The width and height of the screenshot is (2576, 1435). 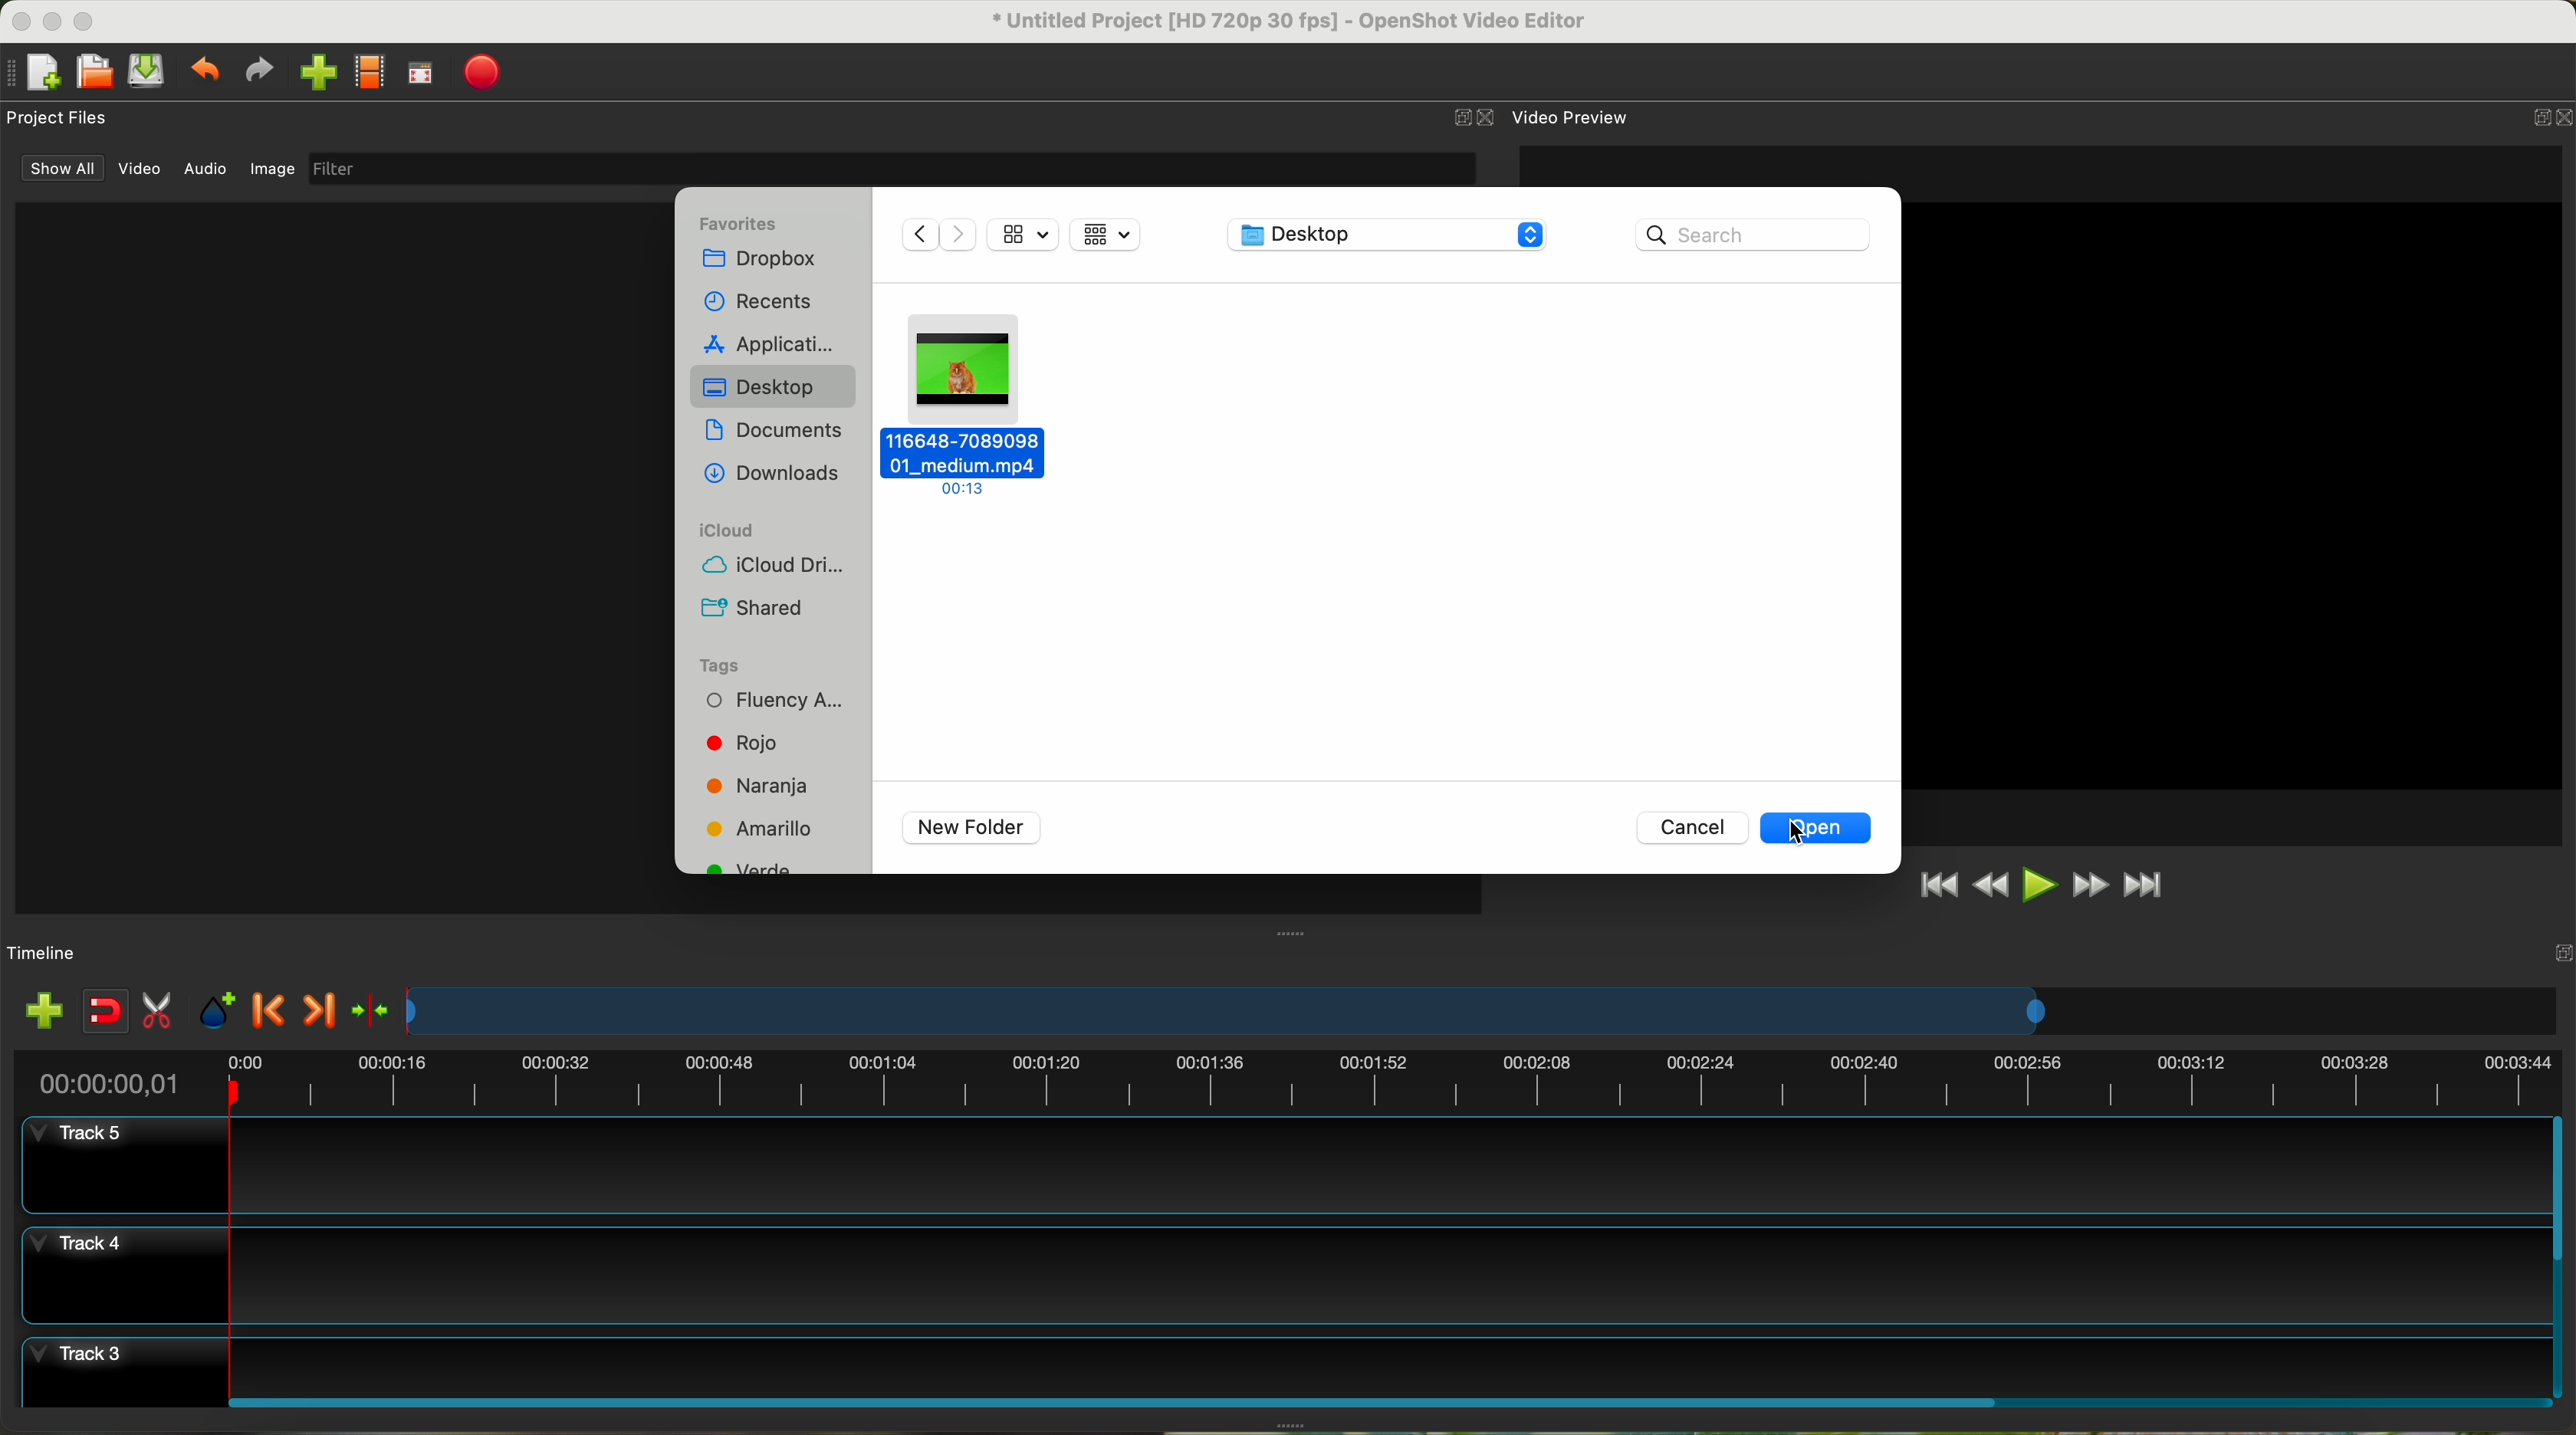 I want to click on image, so click(x=272, y=171).